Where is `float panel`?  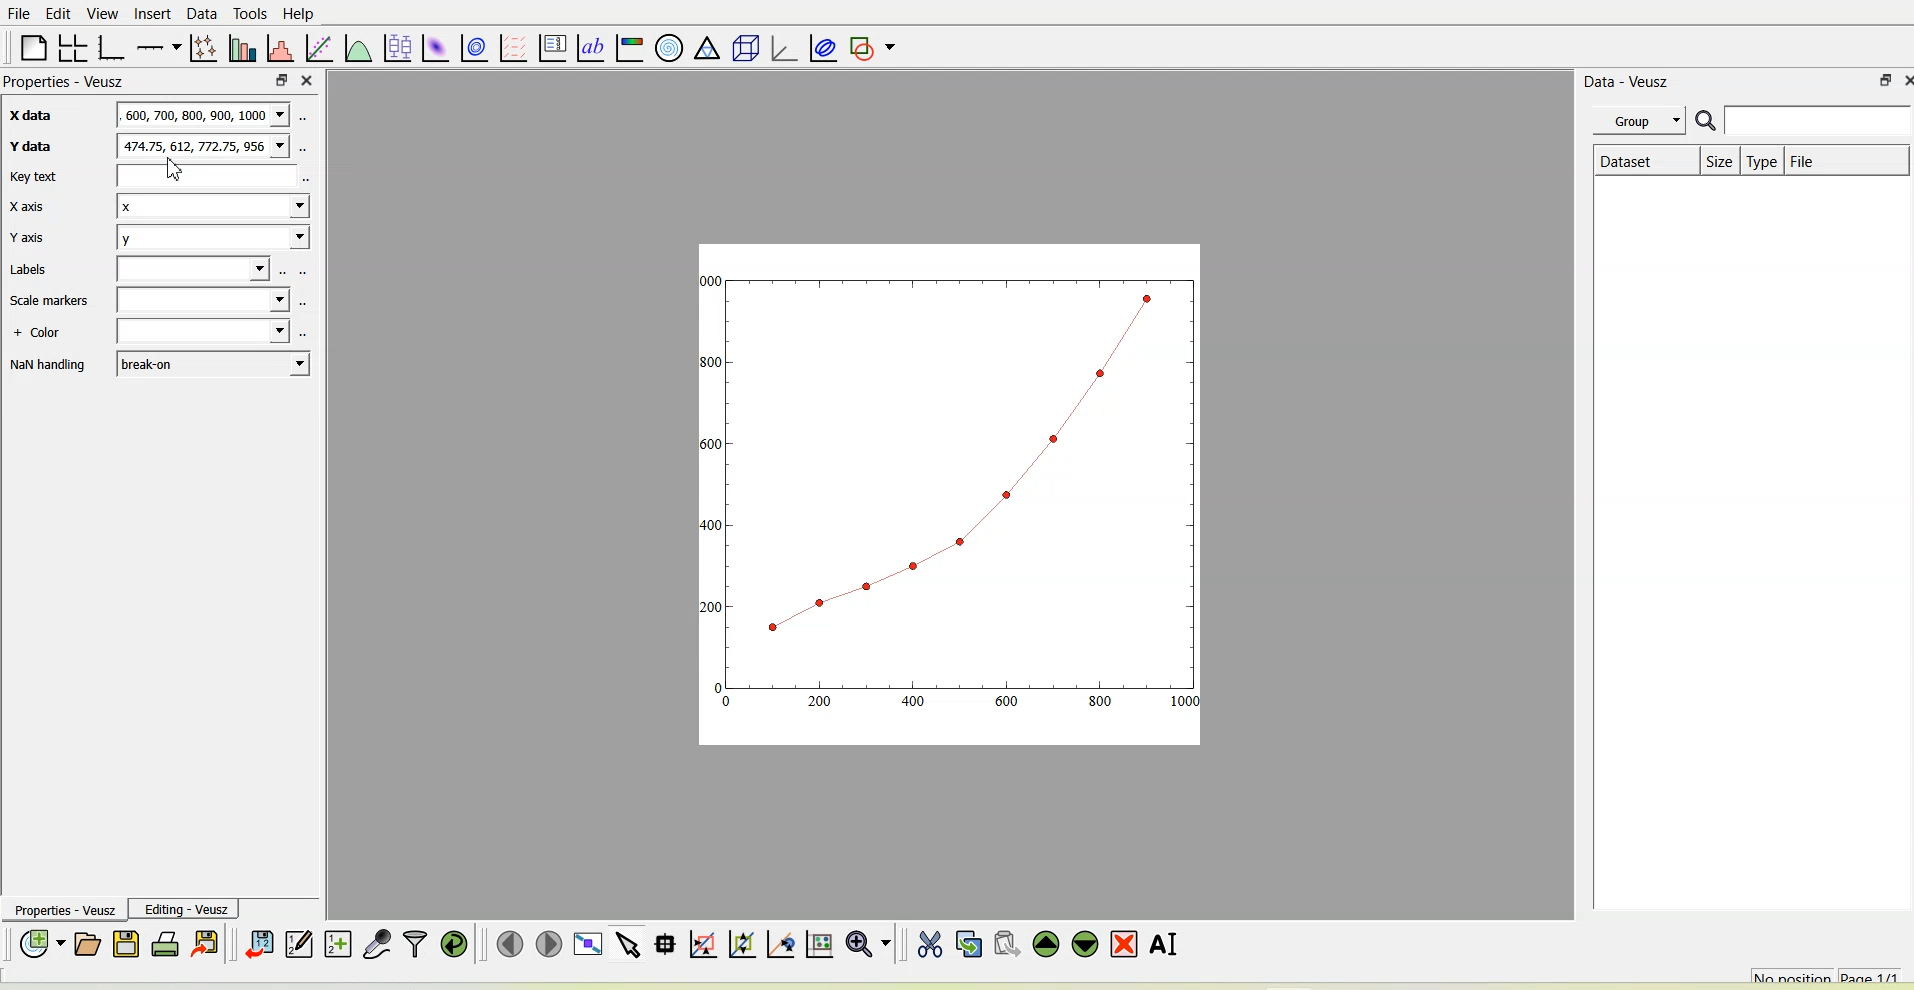 float panel is located at coordinates (1881, 81).